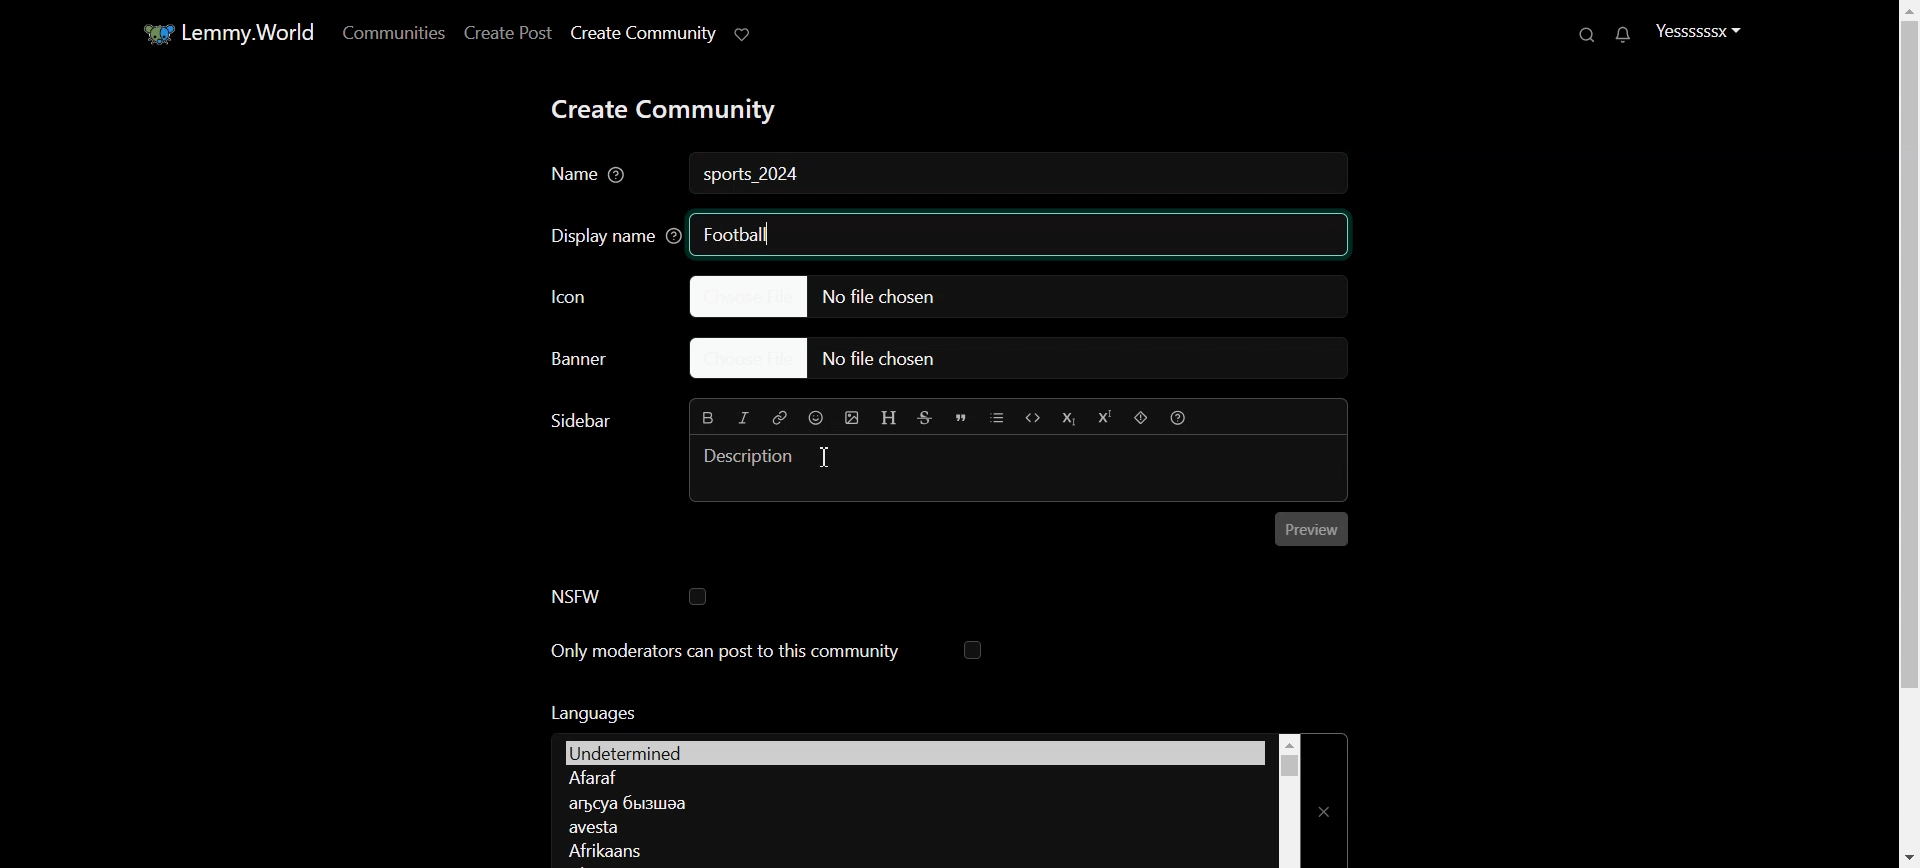  What do you see at coordinates (506, 32) in the screenshot?
I see `Create Post` at bounding box center [506, 32].